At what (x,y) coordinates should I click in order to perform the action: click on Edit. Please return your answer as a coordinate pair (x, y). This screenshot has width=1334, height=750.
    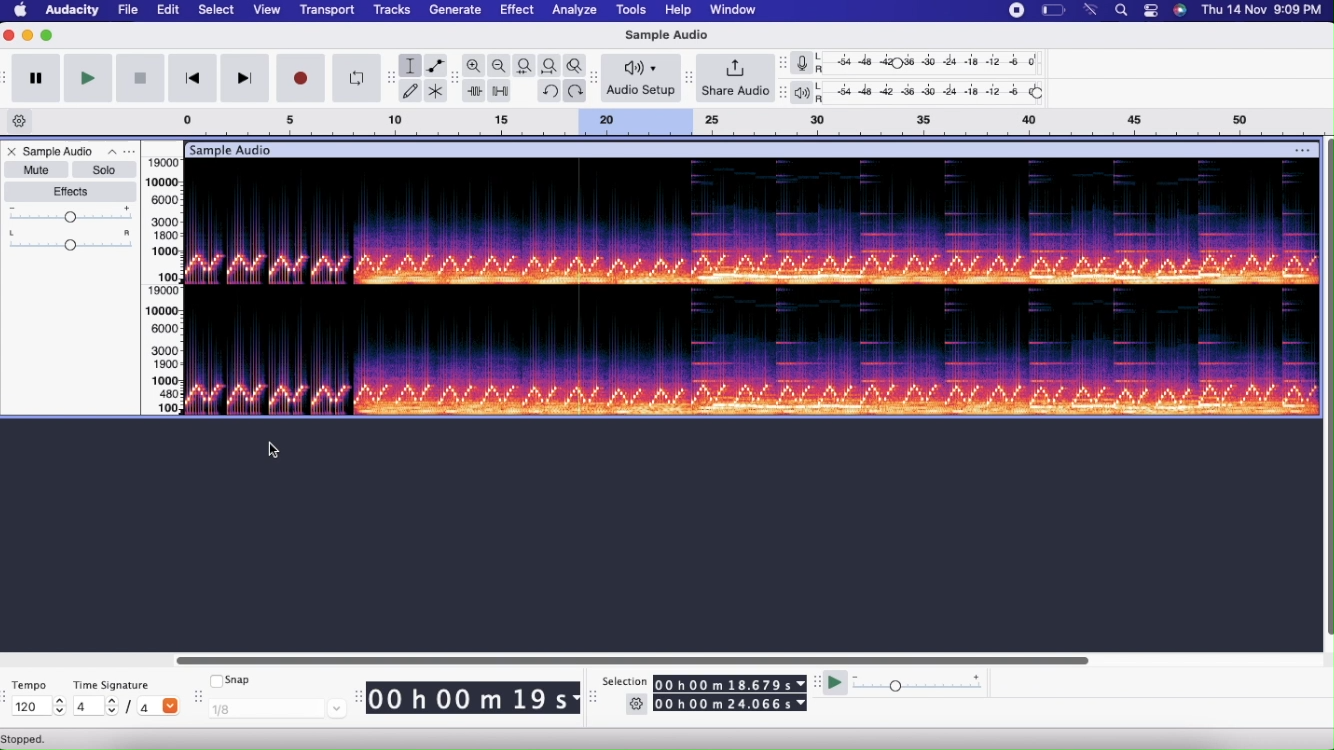
    Looking at the image, I should click on (170, 10).